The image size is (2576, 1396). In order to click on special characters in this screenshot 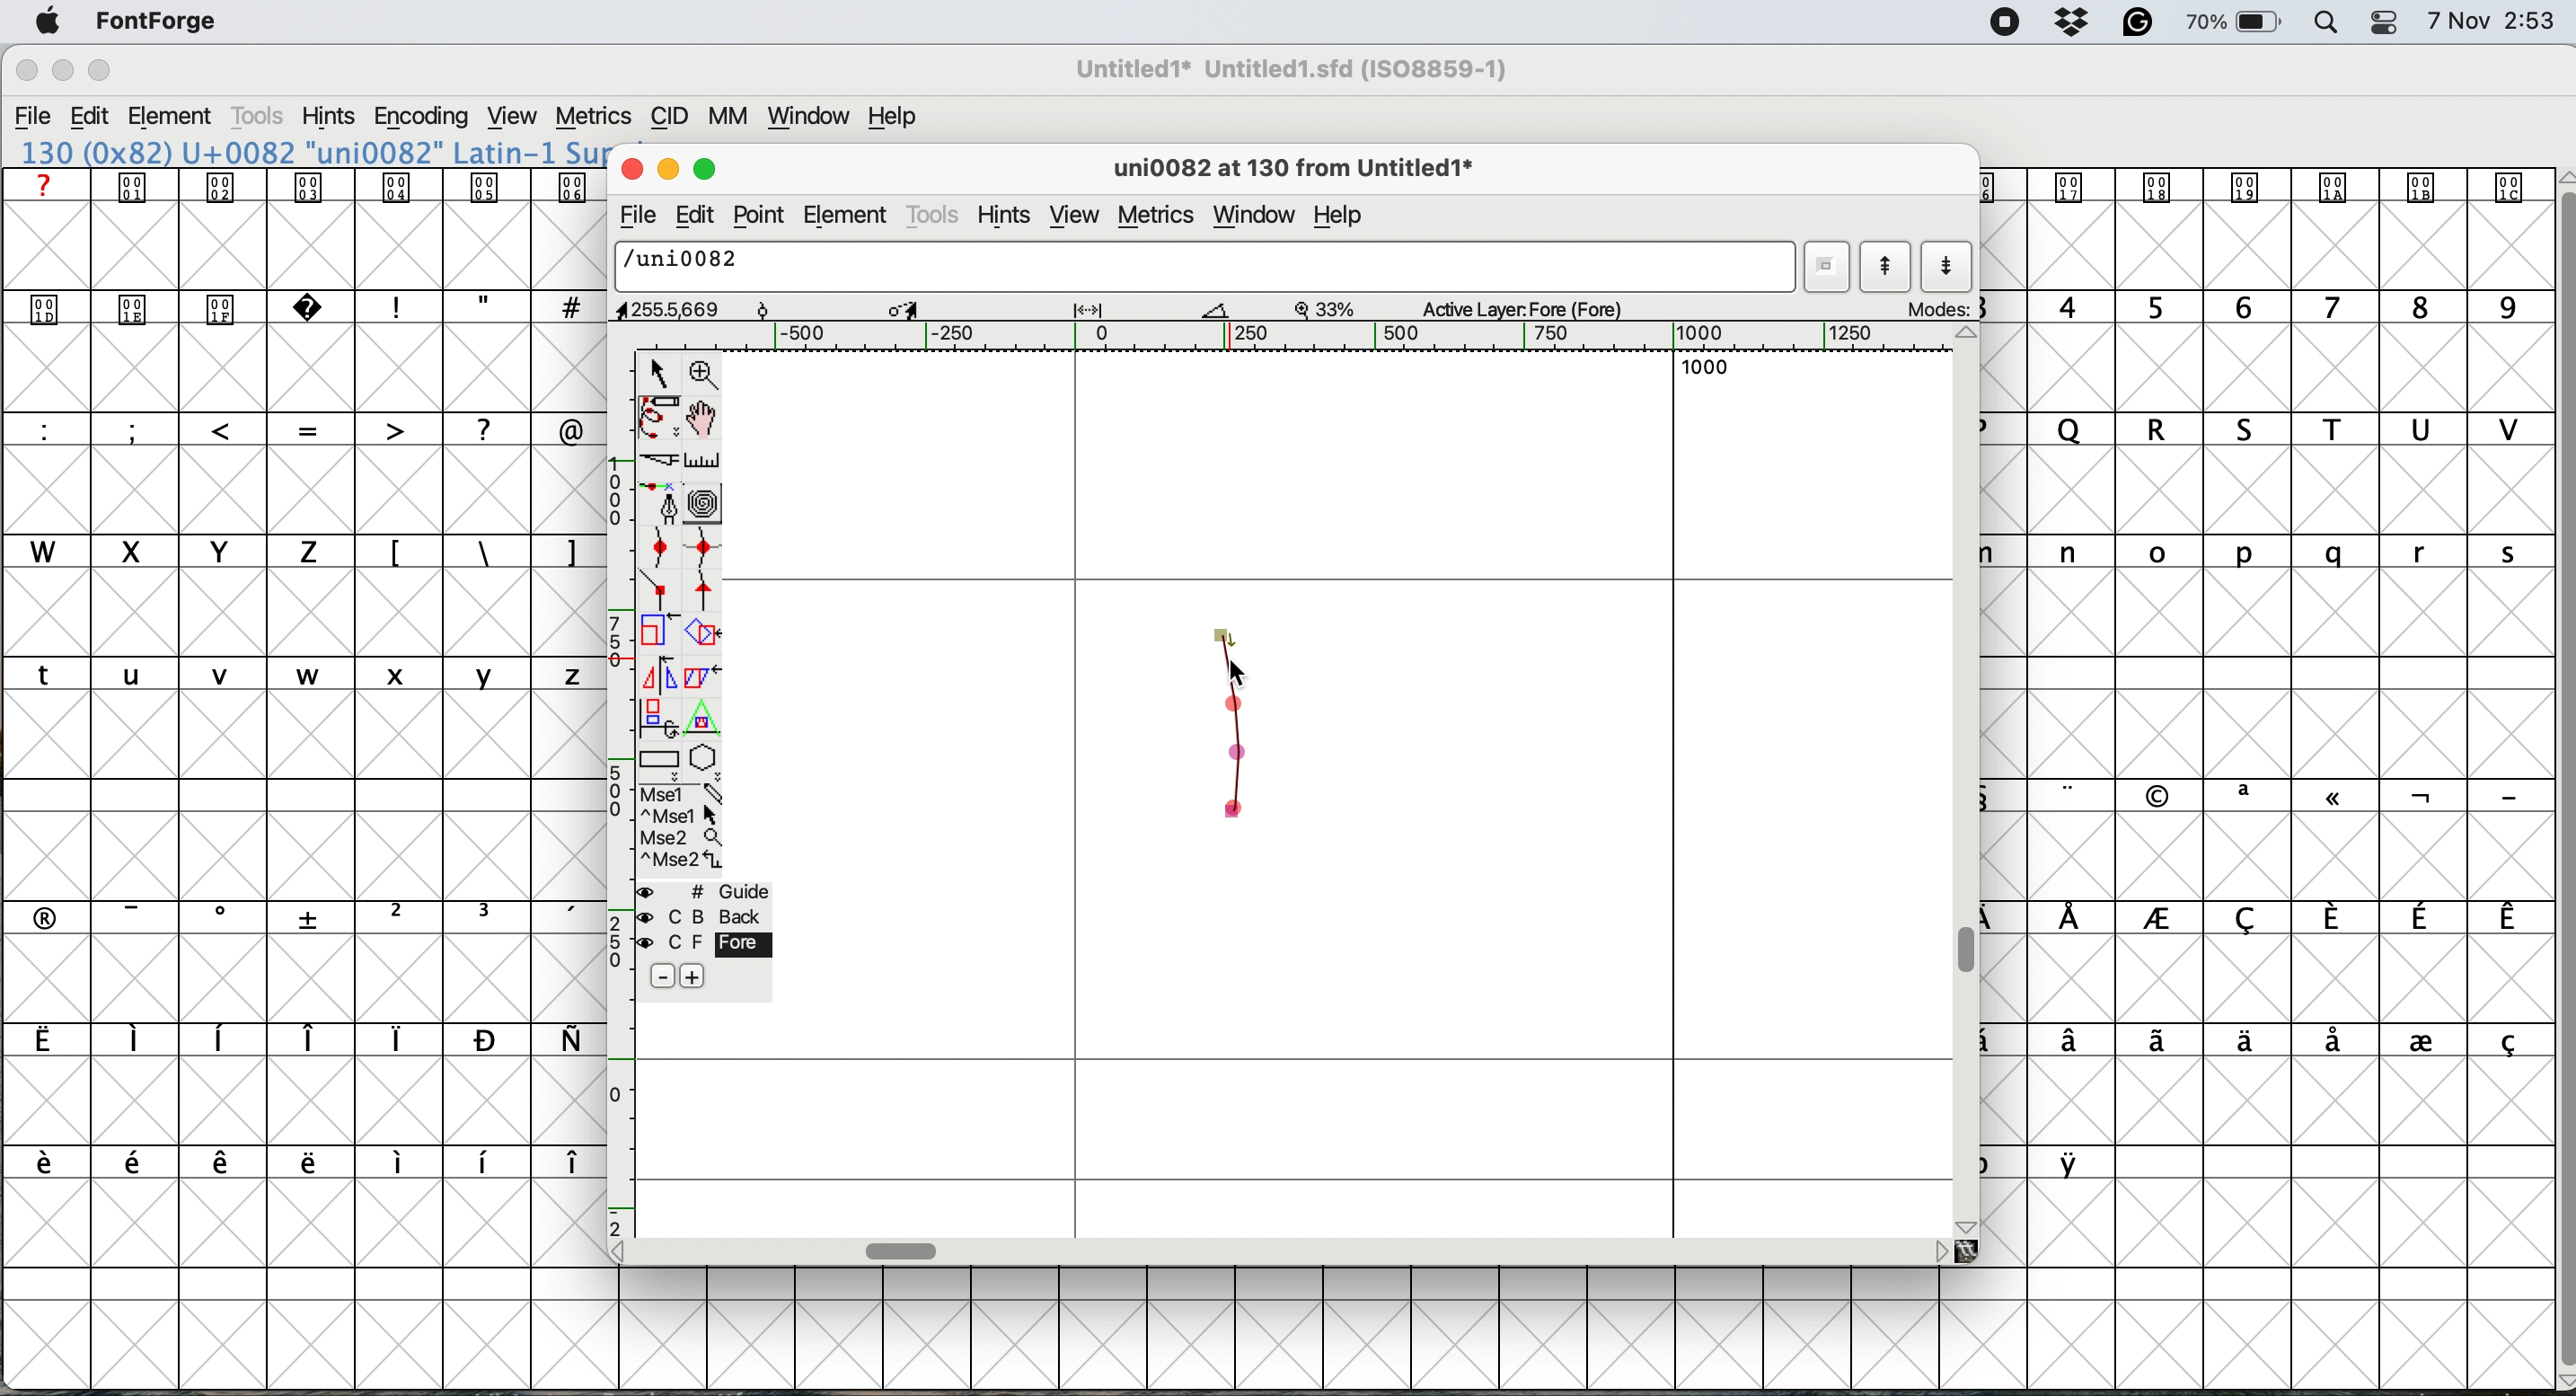, I will do `click(2266, 1041)`.